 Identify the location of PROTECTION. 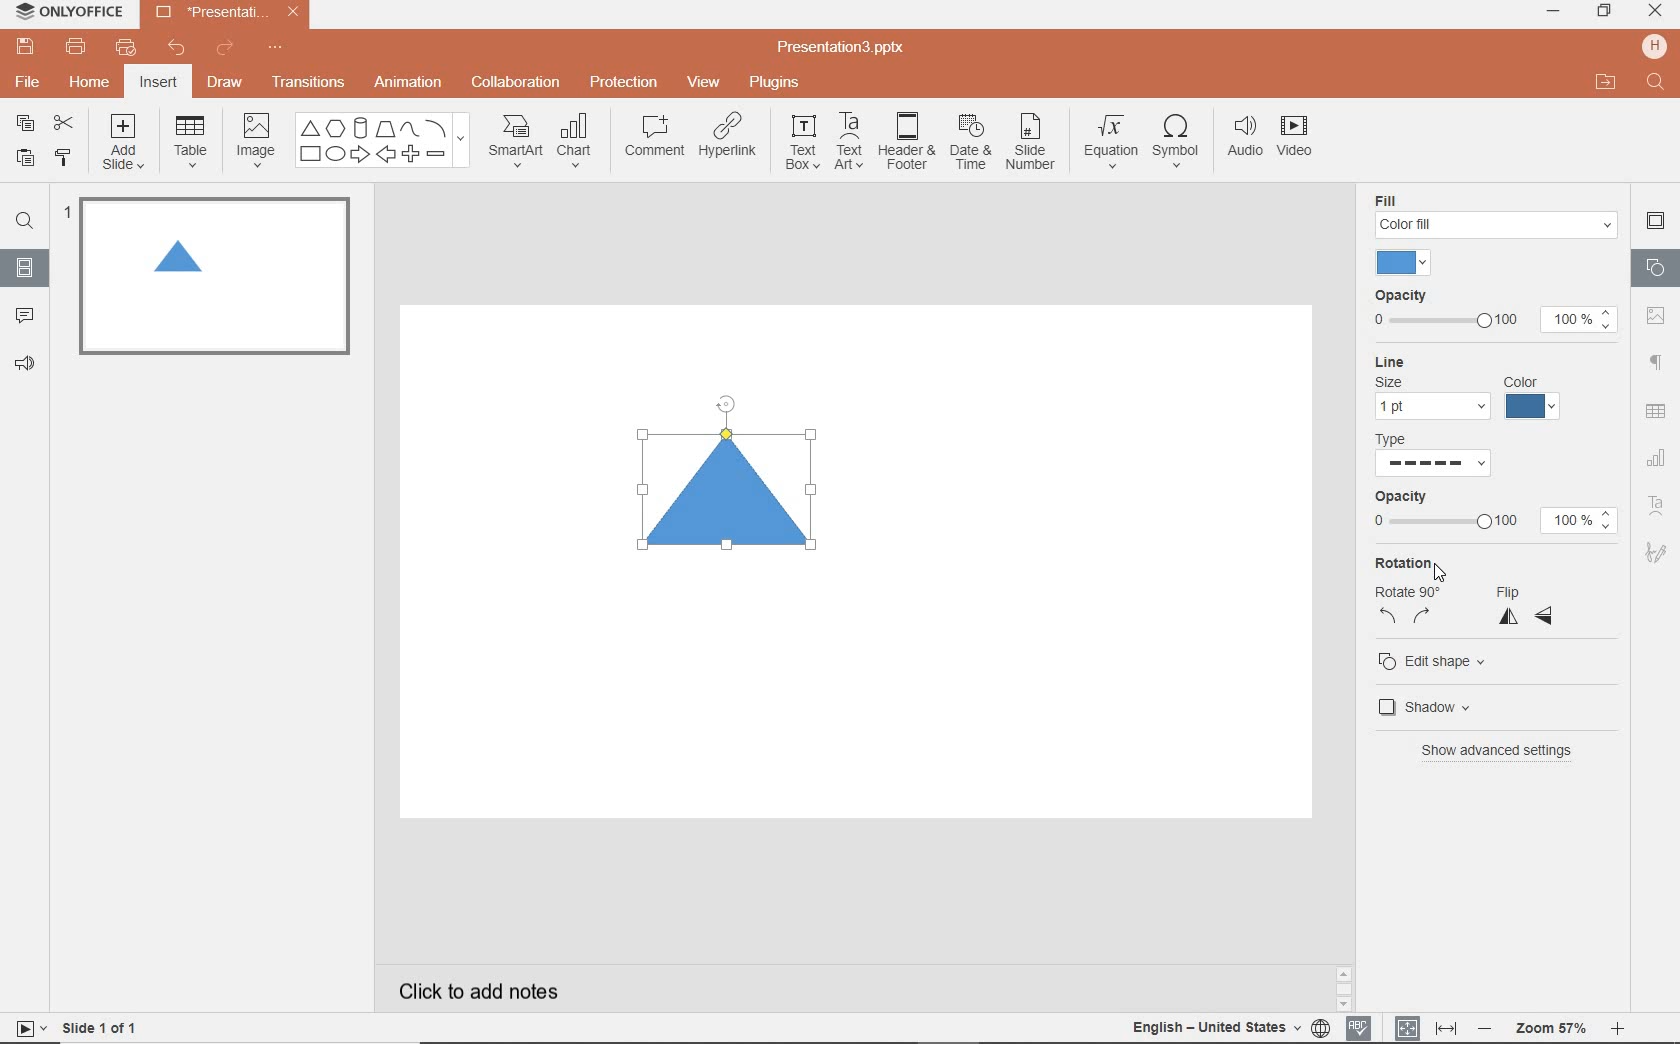
(625, 80).